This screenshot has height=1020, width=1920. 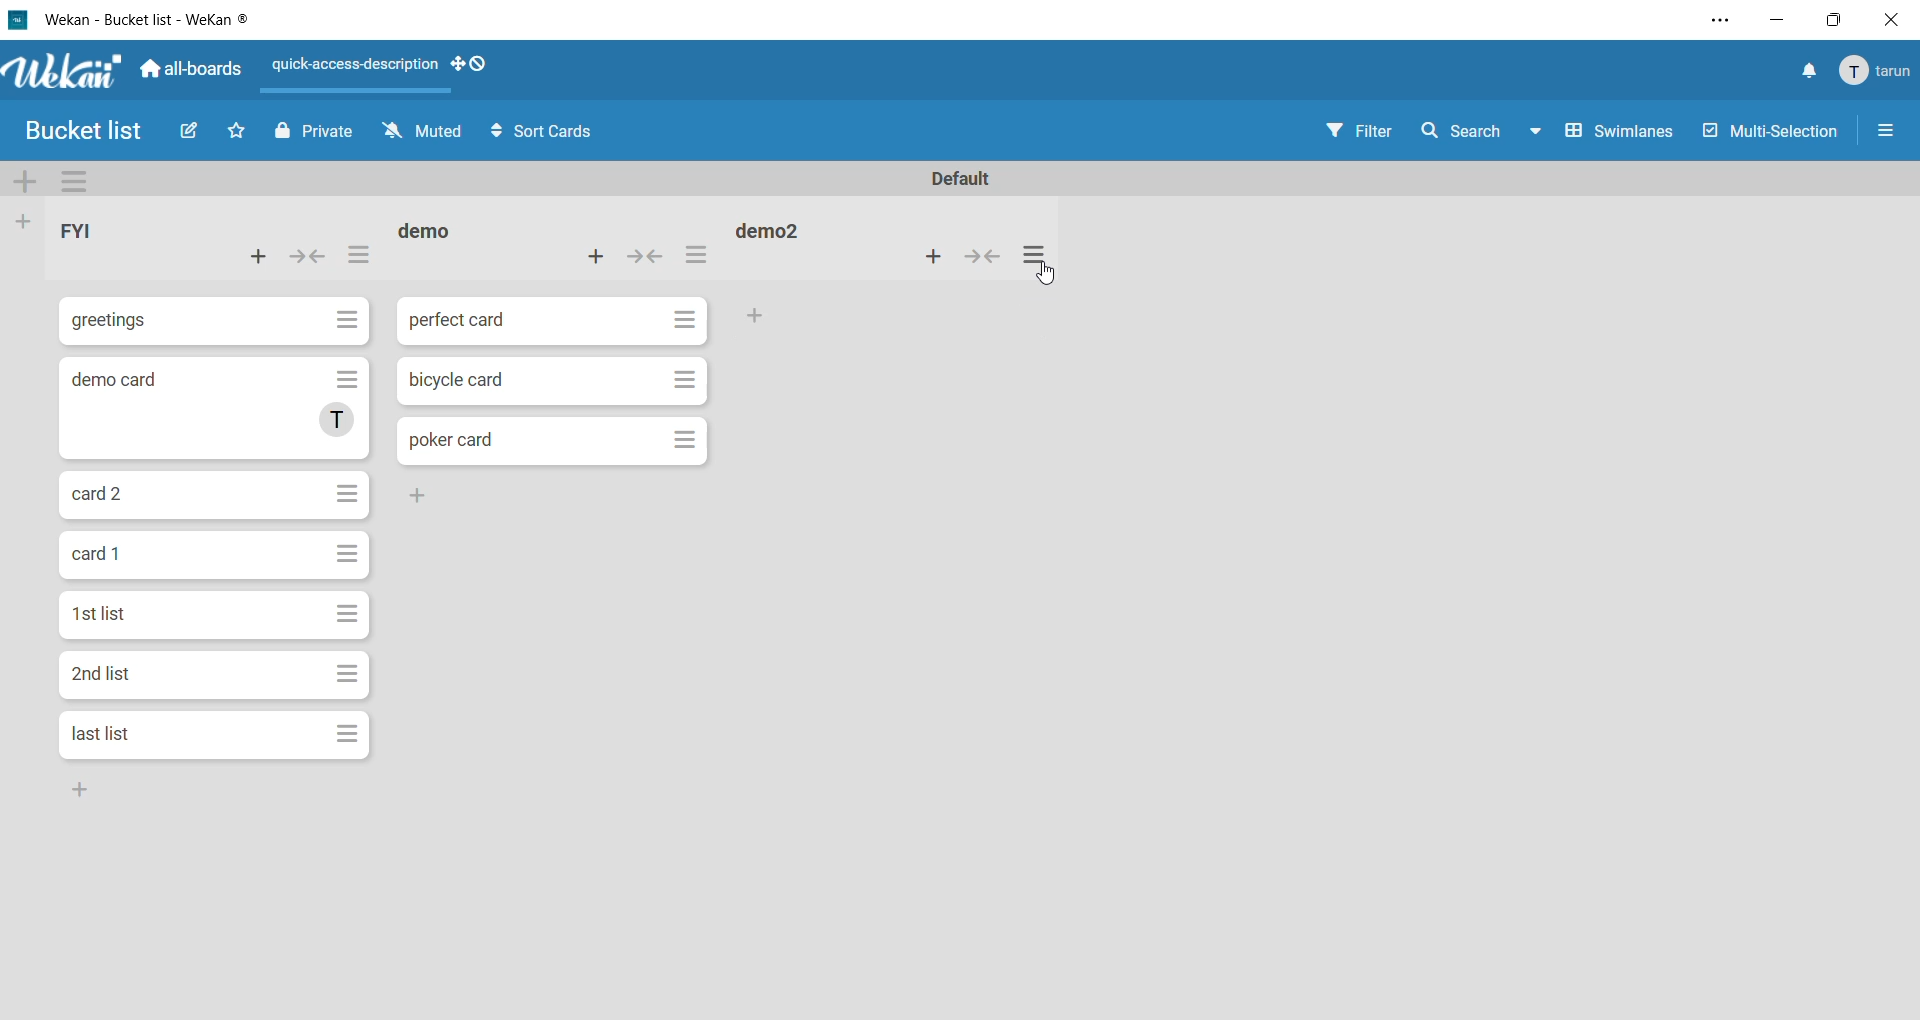 What do you see at coordinates (1799, 72) in the screenshot?
I see `notifications` at bounding box center [1799, 72].